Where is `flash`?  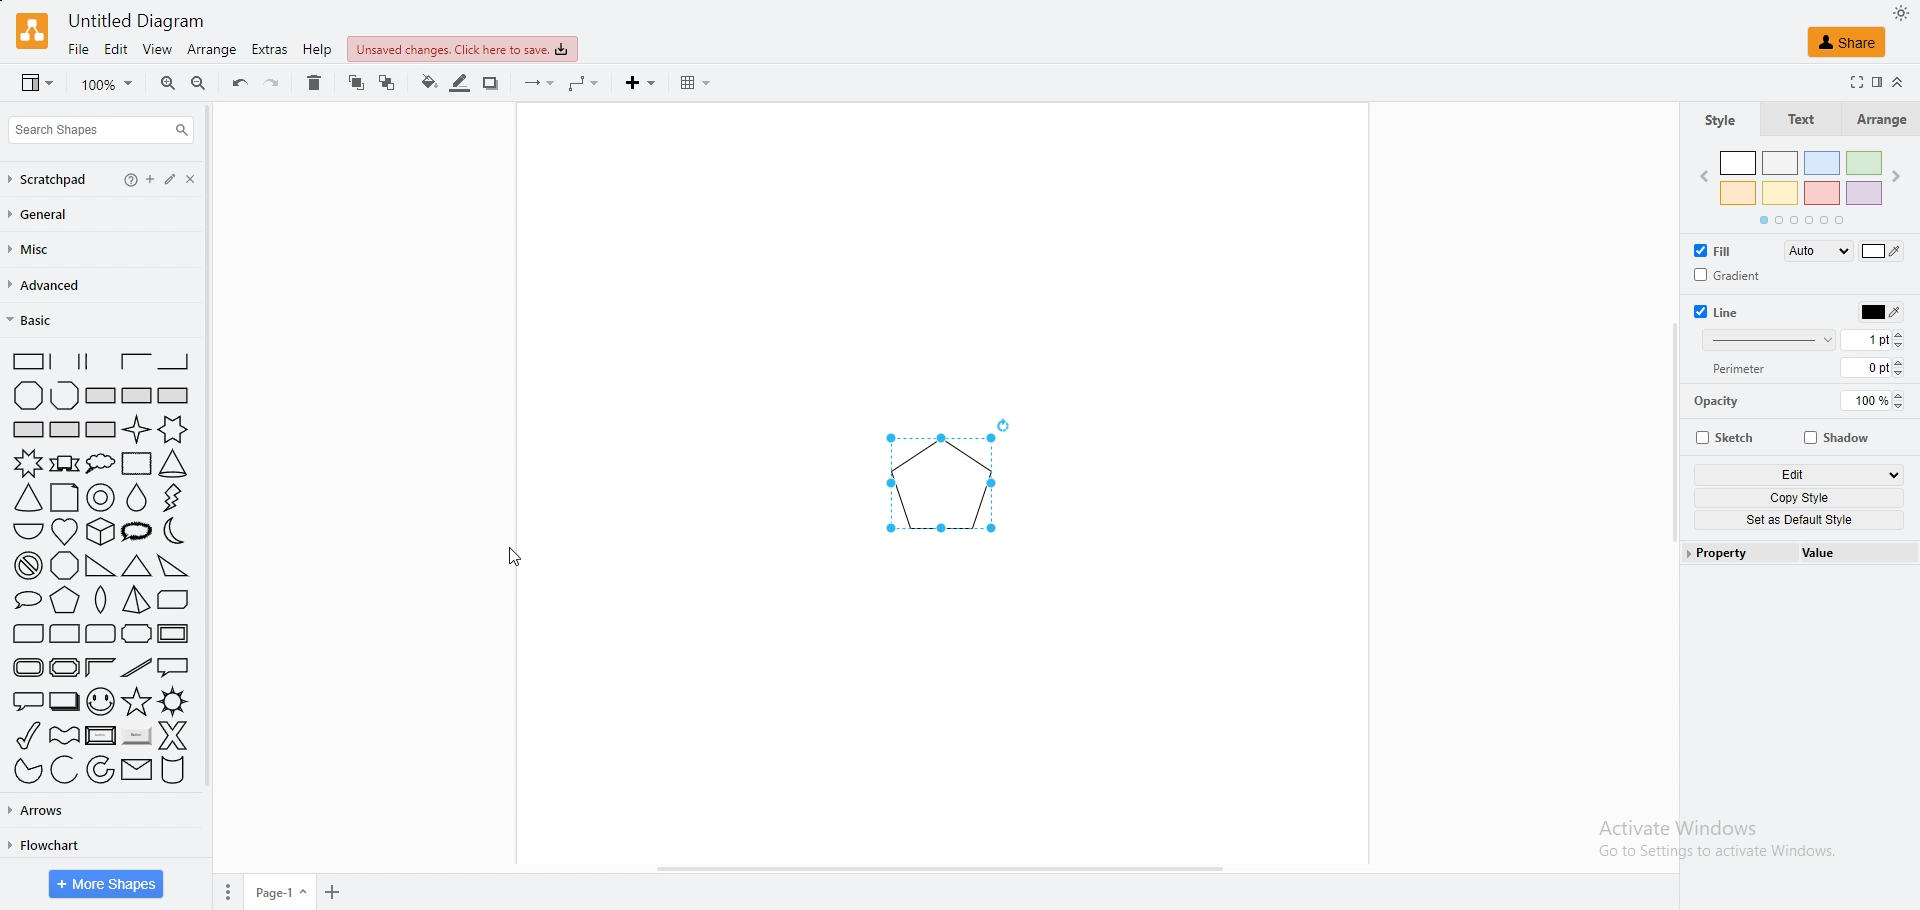
flash is located at coordinates (176, 497).